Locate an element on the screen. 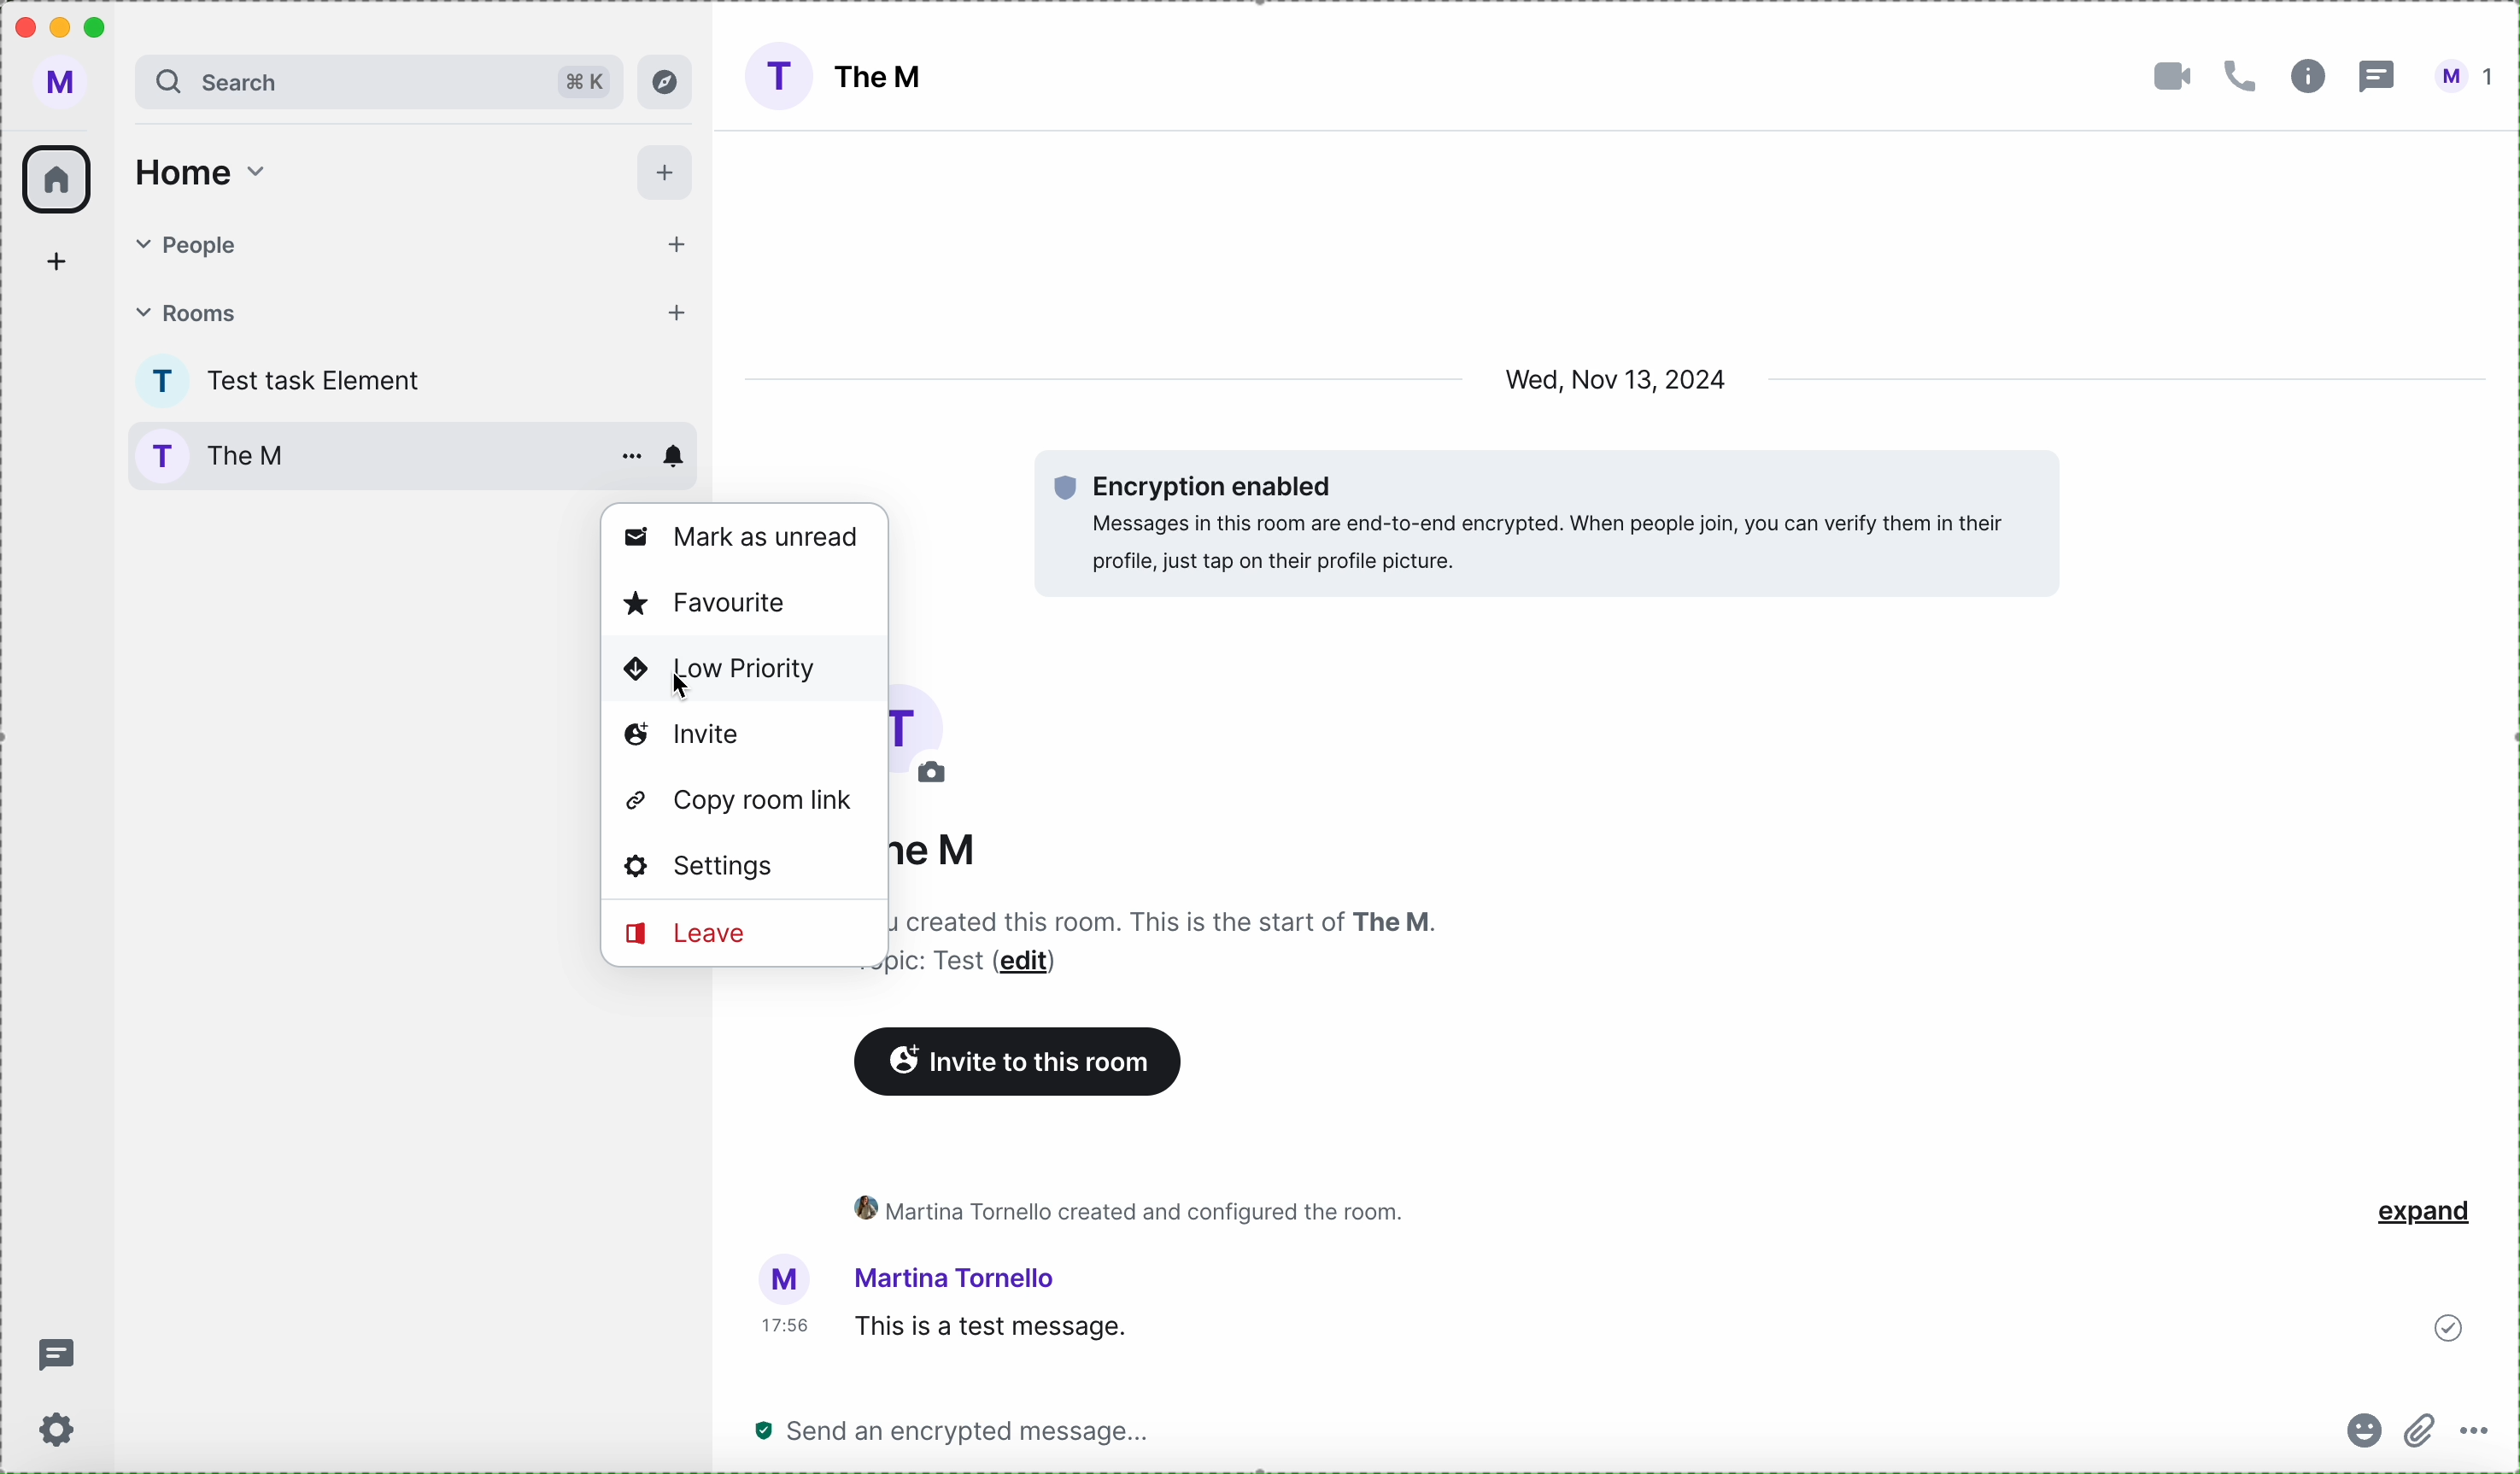 This screenshot has width=2520, height=1474. picture profile is located at coordinates (784, 1278).